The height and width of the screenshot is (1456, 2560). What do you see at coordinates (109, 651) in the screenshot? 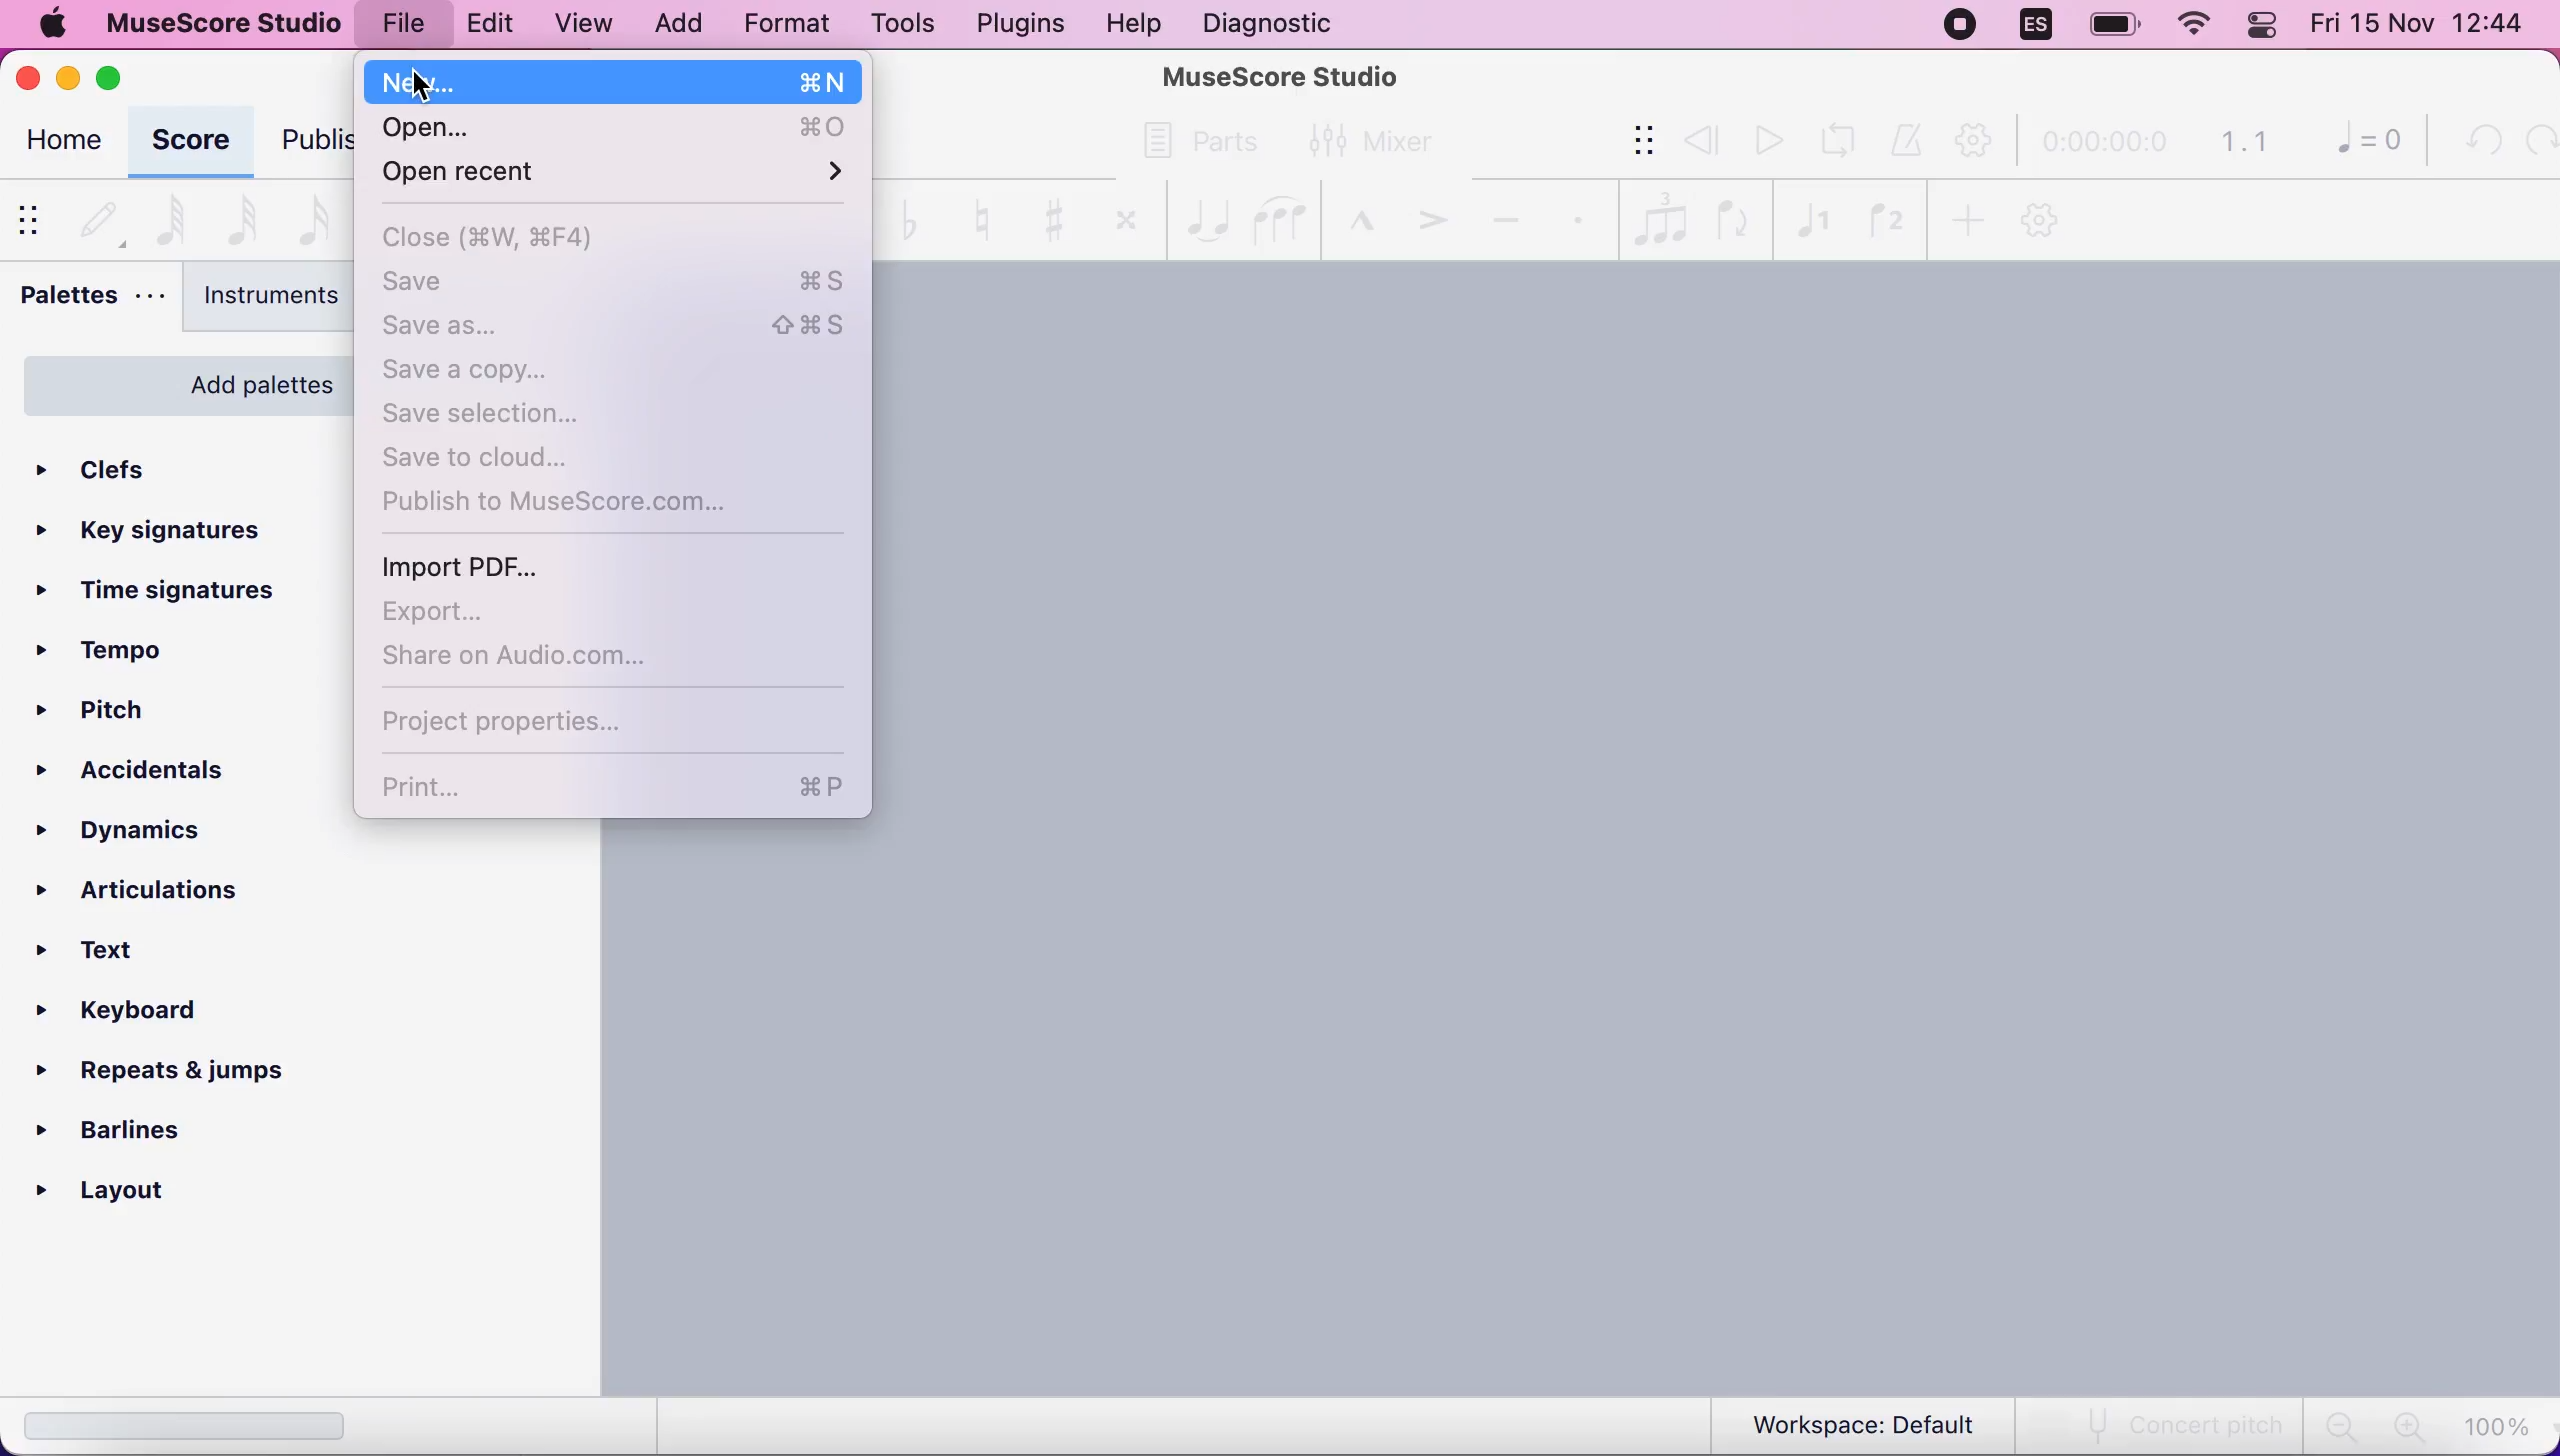
I see `tempo` at bounding box center [109, 651].